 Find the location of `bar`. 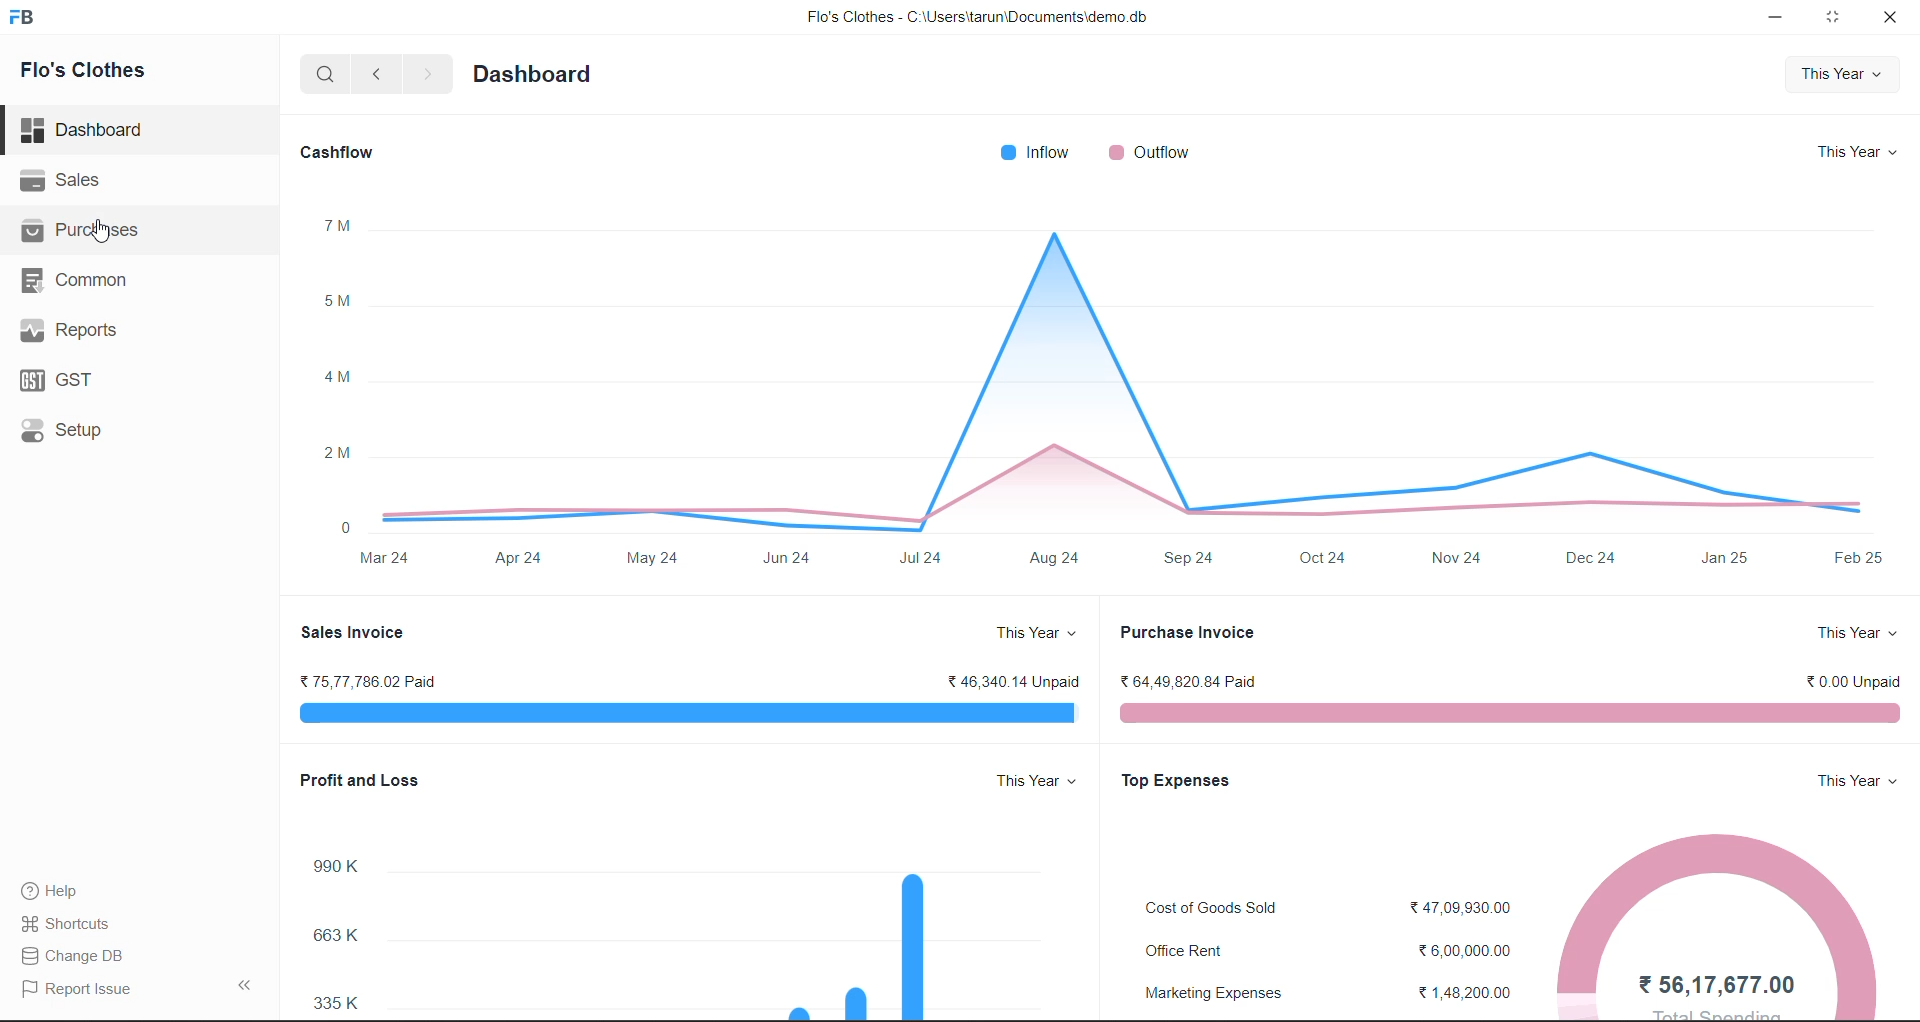

bar is located at coordinates (1511, 710).